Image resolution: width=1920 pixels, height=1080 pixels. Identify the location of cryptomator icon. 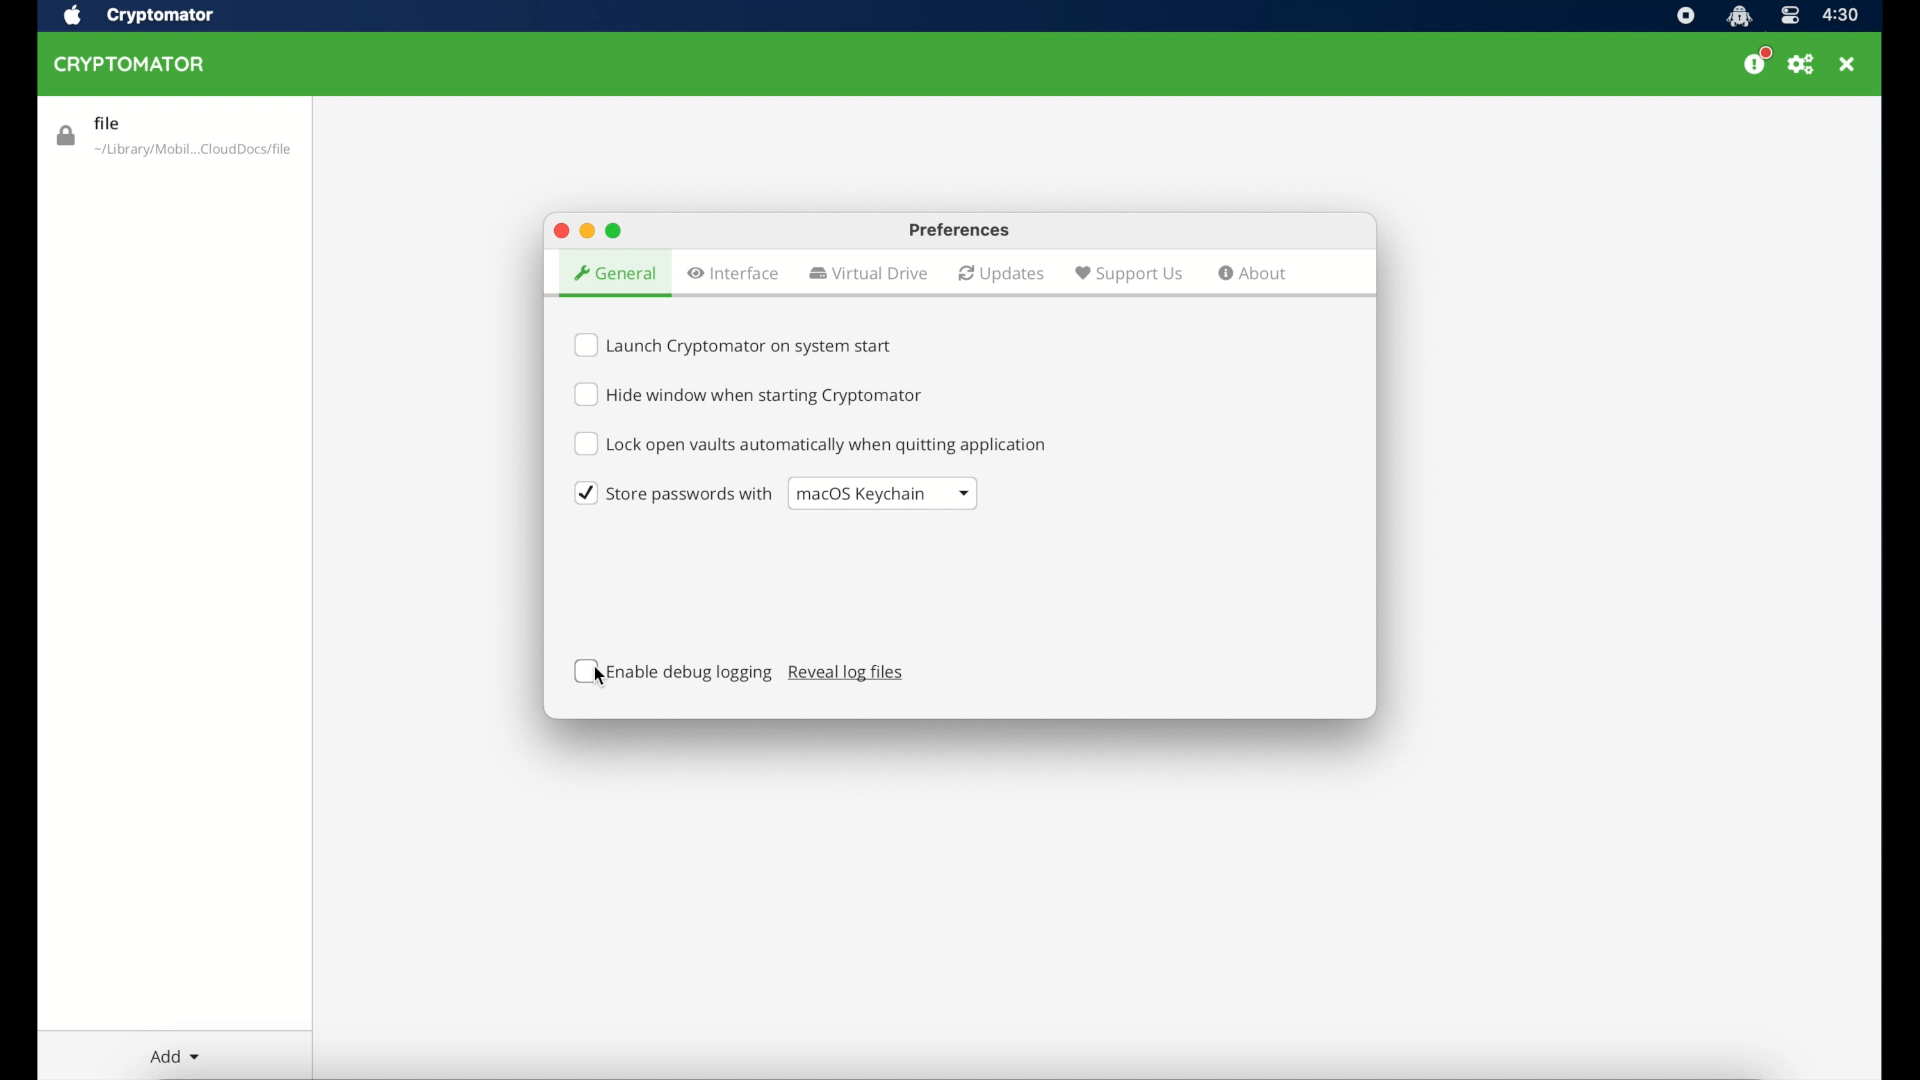
(1740, 16).